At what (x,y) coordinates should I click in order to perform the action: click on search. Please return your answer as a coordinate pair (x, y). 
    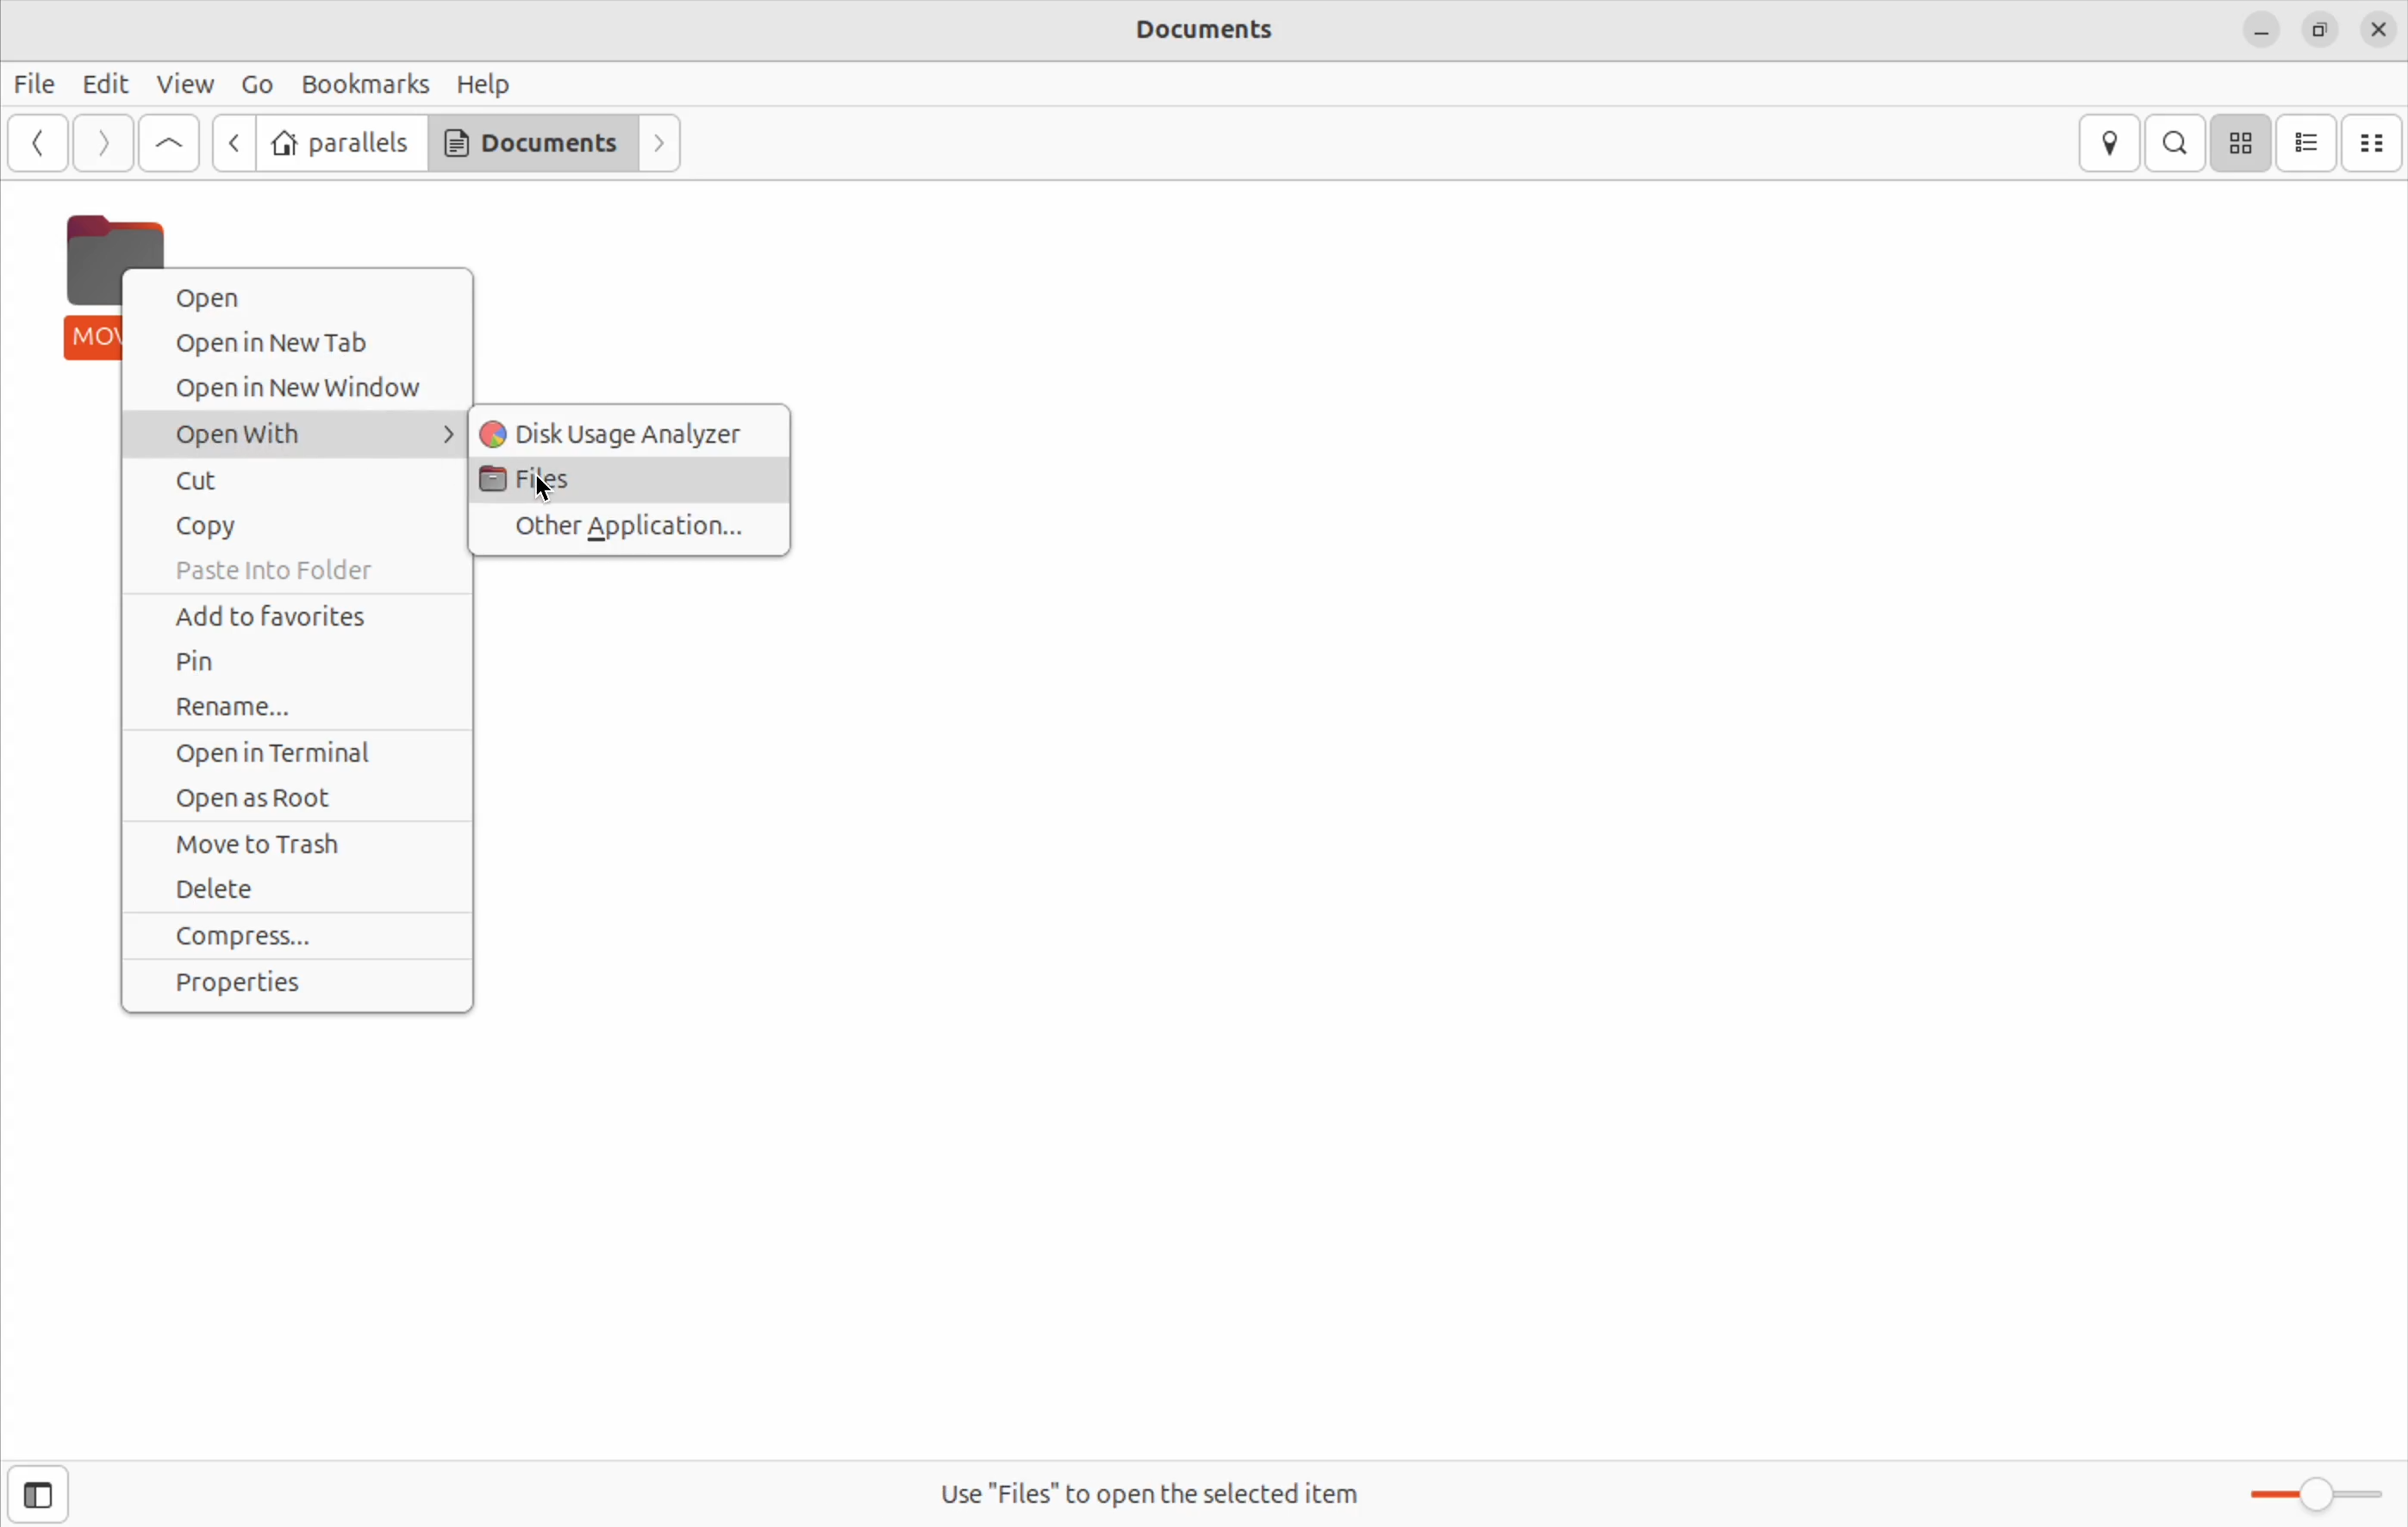
    Looking at the image, I should click on (2175, 142).